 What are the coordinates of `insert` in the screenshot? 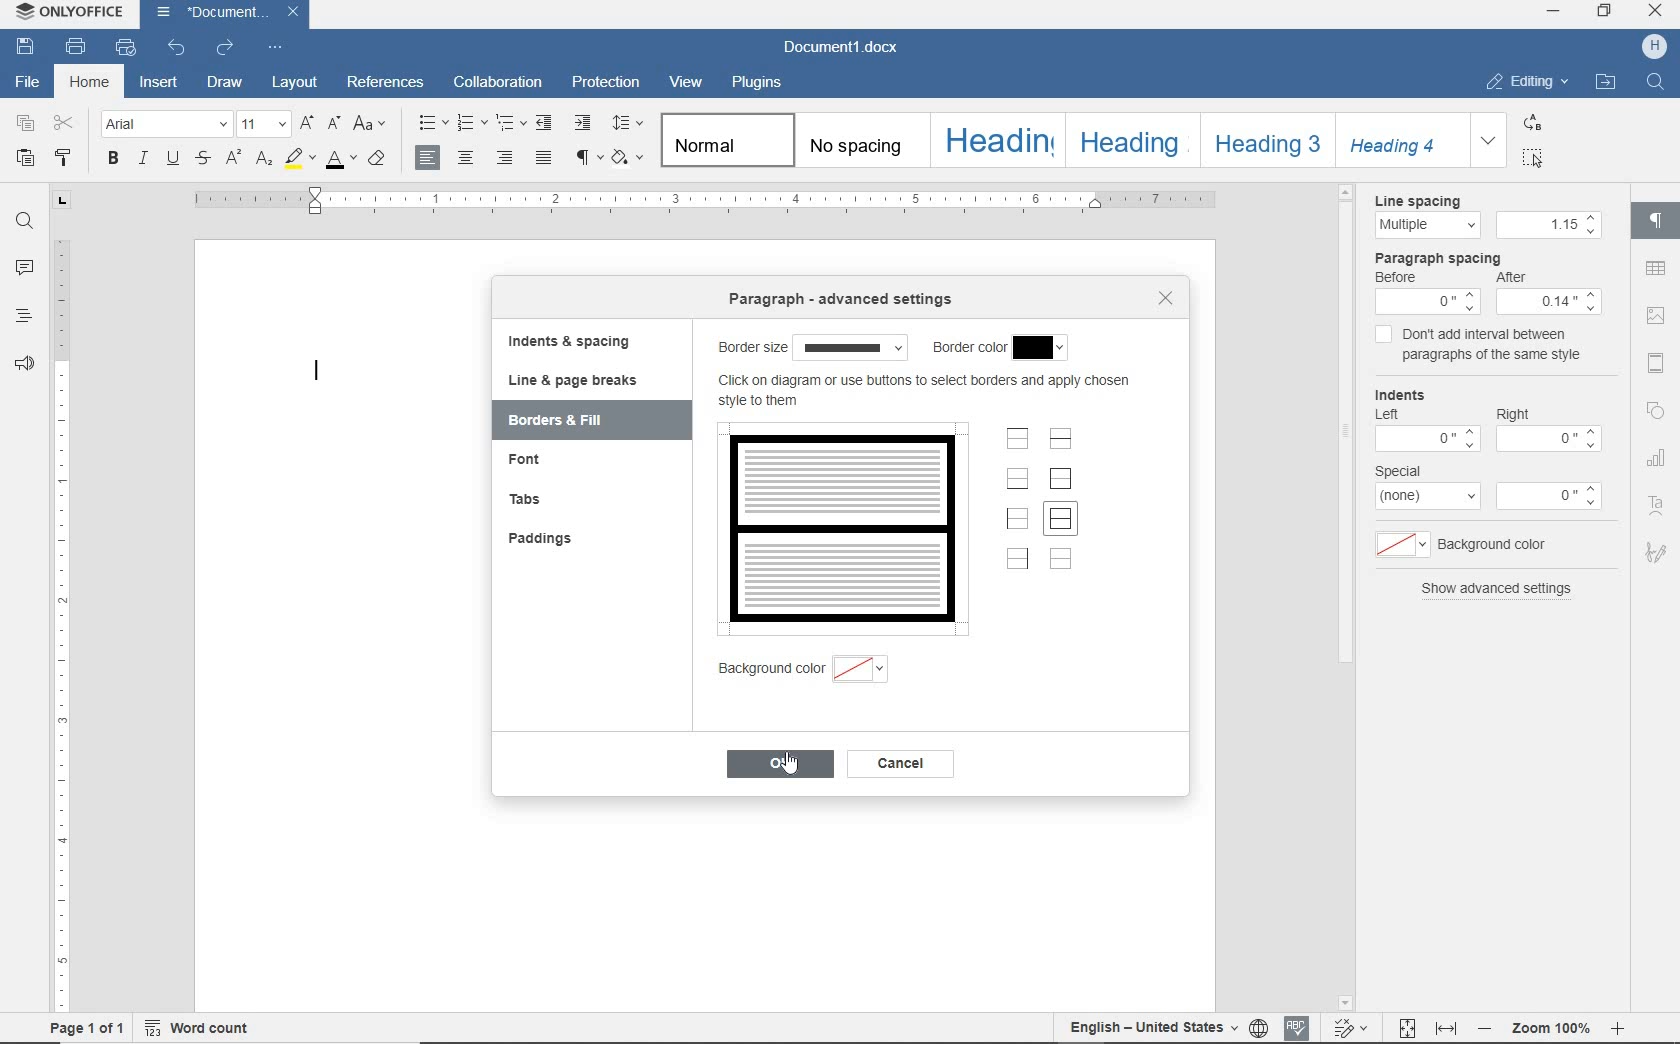 It's located at (160, 83).